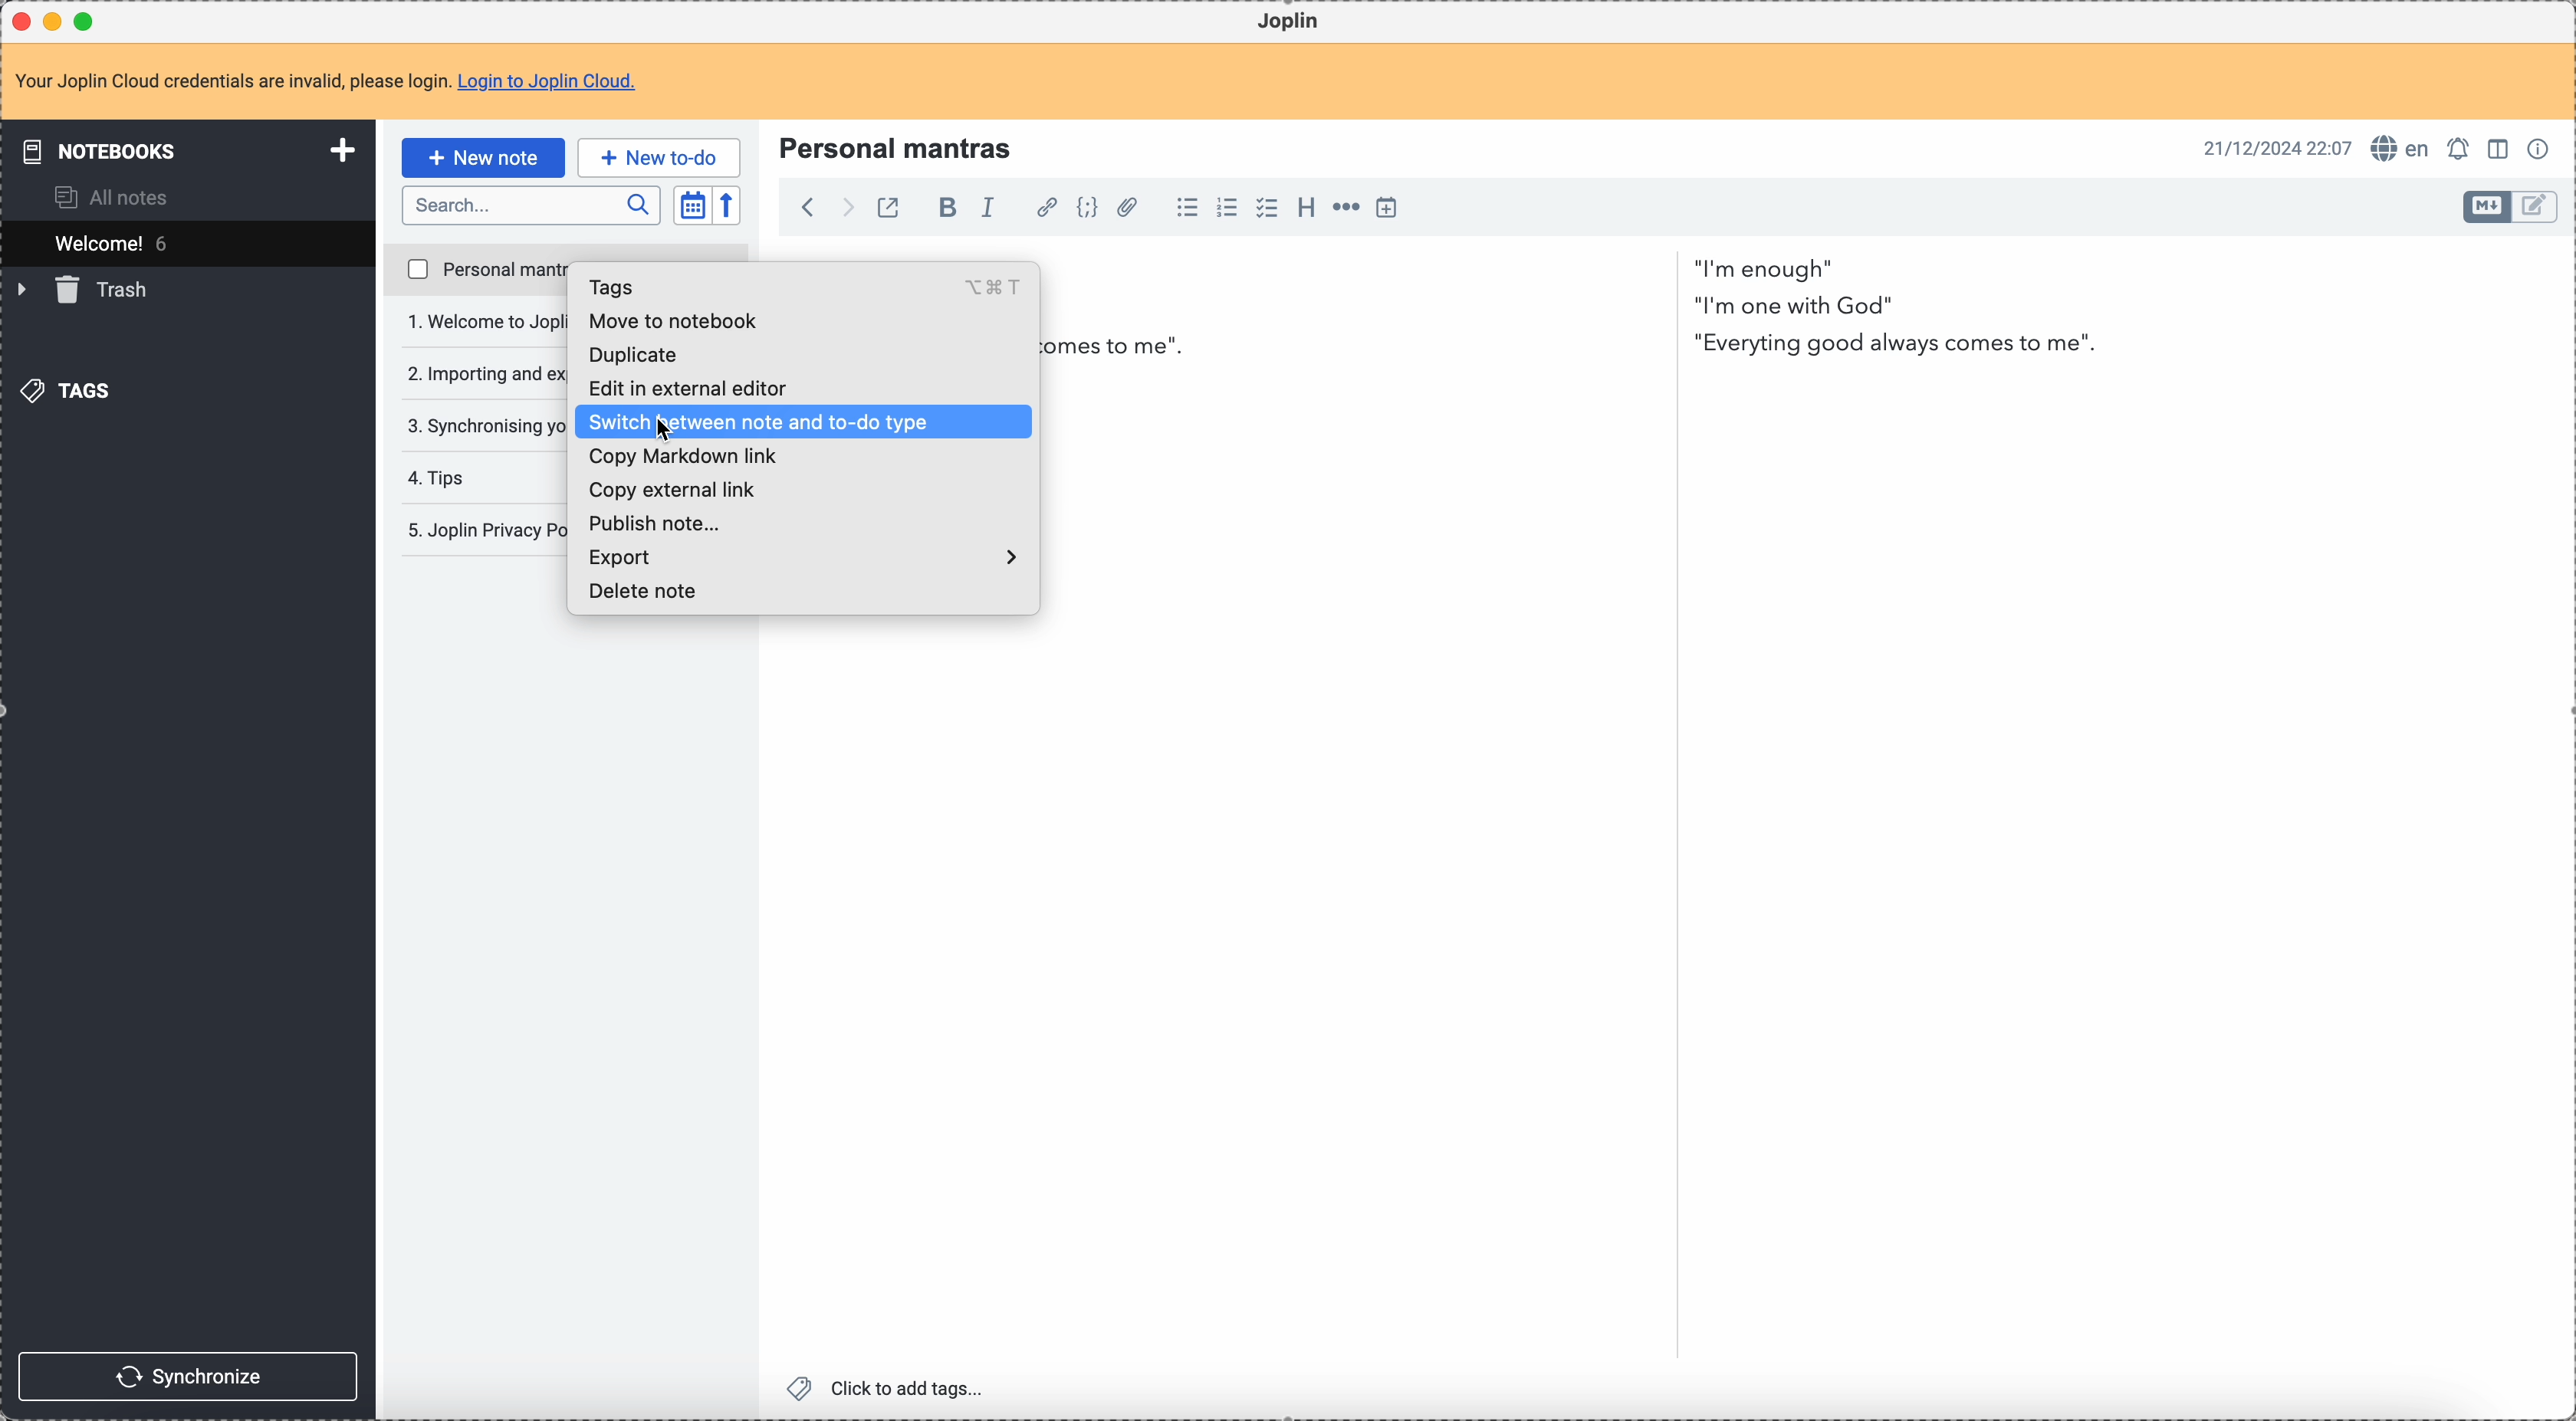 The image size is (2576, 1421). Describe the element at coordinates (648, 350) in the screenshot. I see `duplicate` at that location.